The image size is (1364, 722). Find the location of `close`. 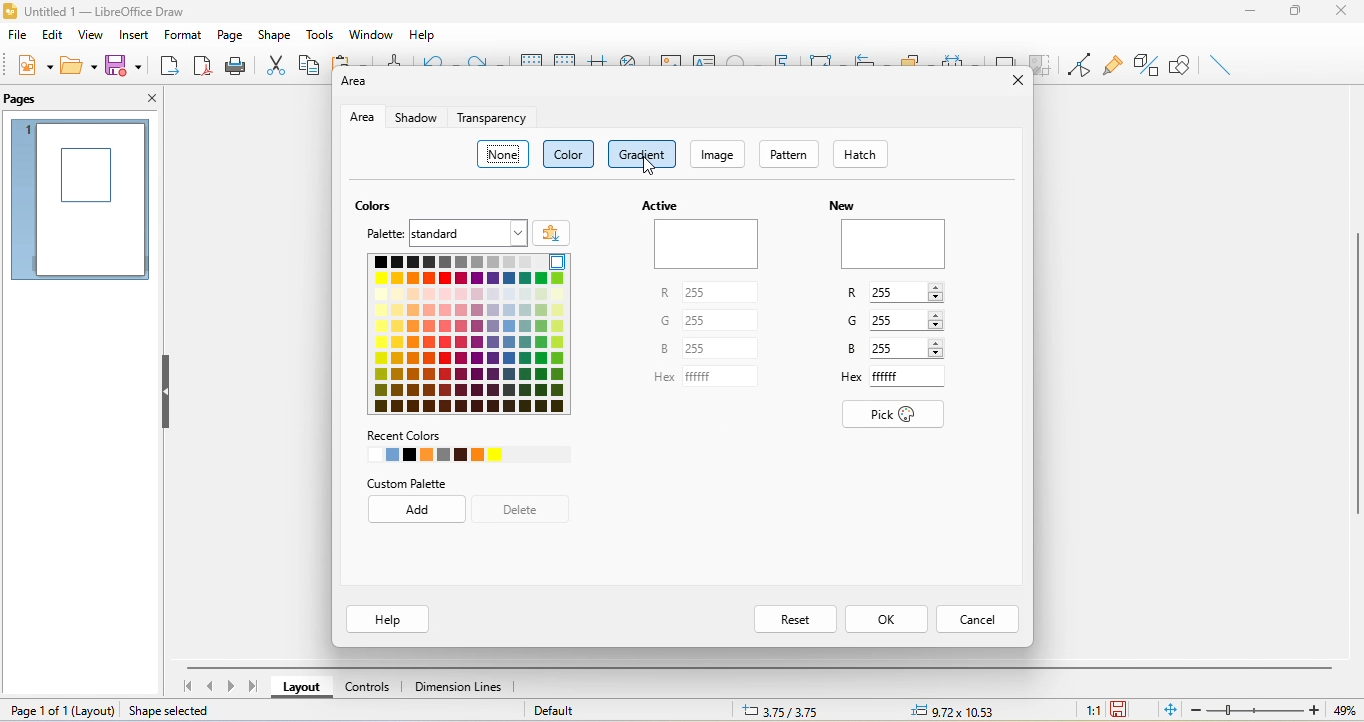

close is located at coordinates (1012, 80).